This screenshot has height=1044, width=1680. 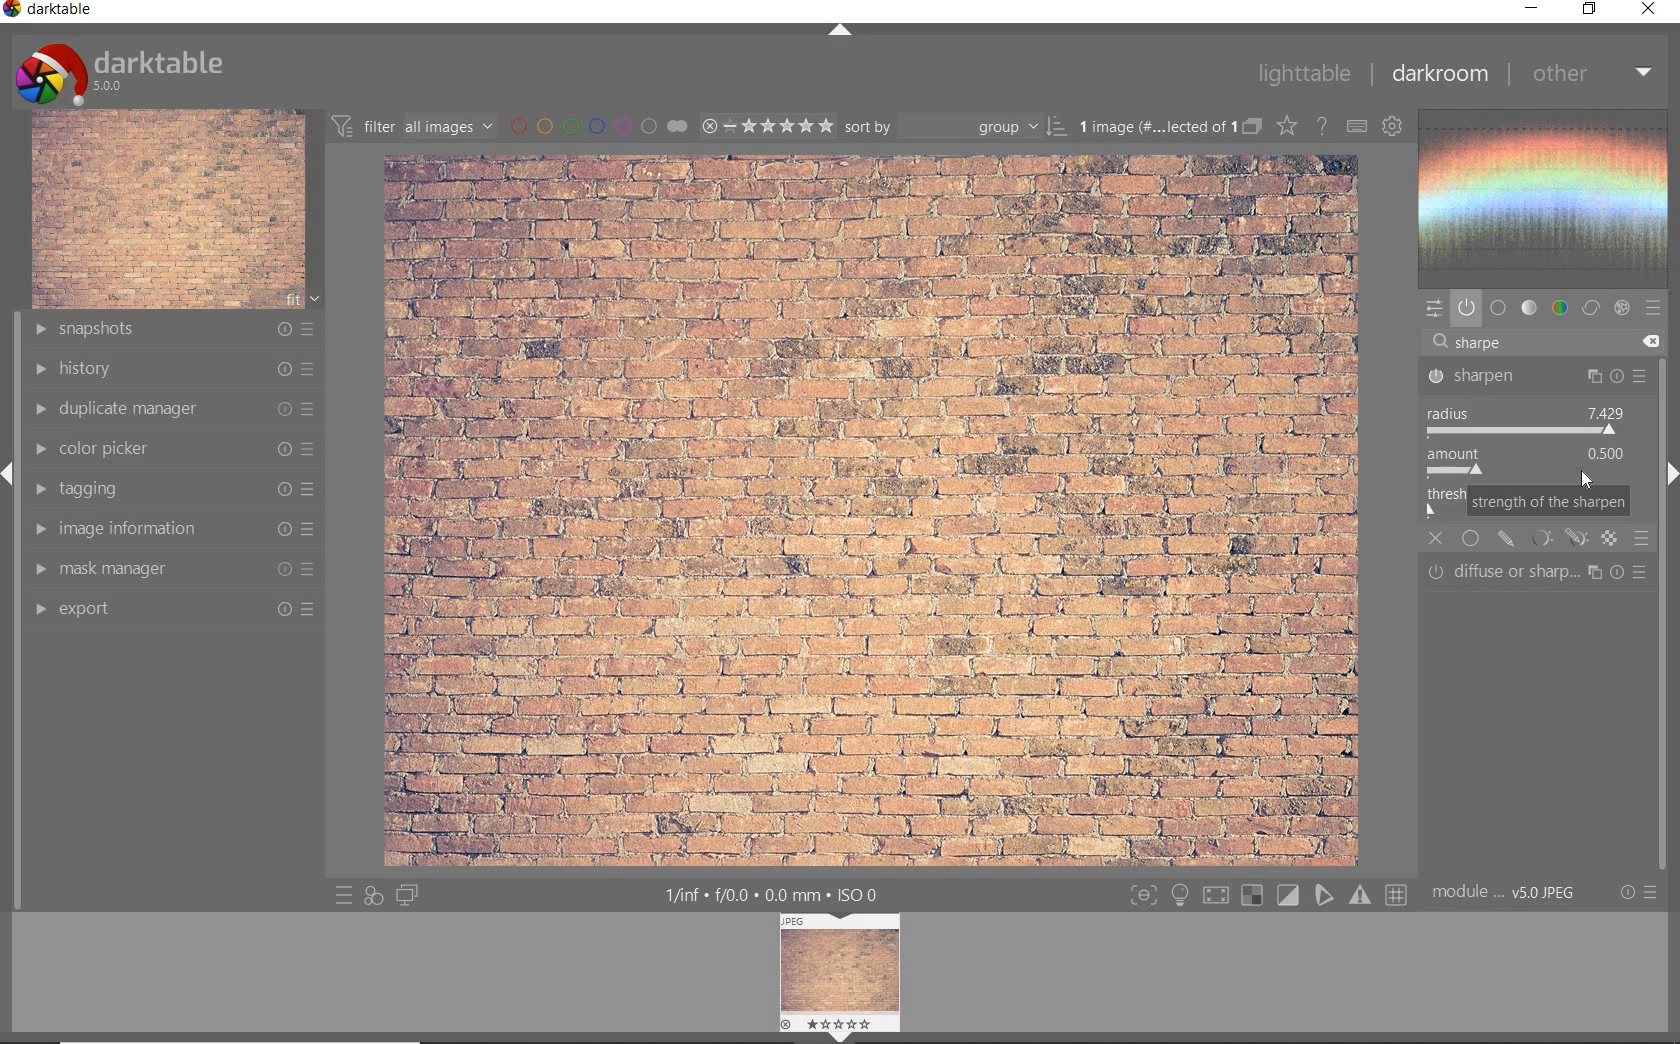 I want to click on base, so click(x=1499, y=308).